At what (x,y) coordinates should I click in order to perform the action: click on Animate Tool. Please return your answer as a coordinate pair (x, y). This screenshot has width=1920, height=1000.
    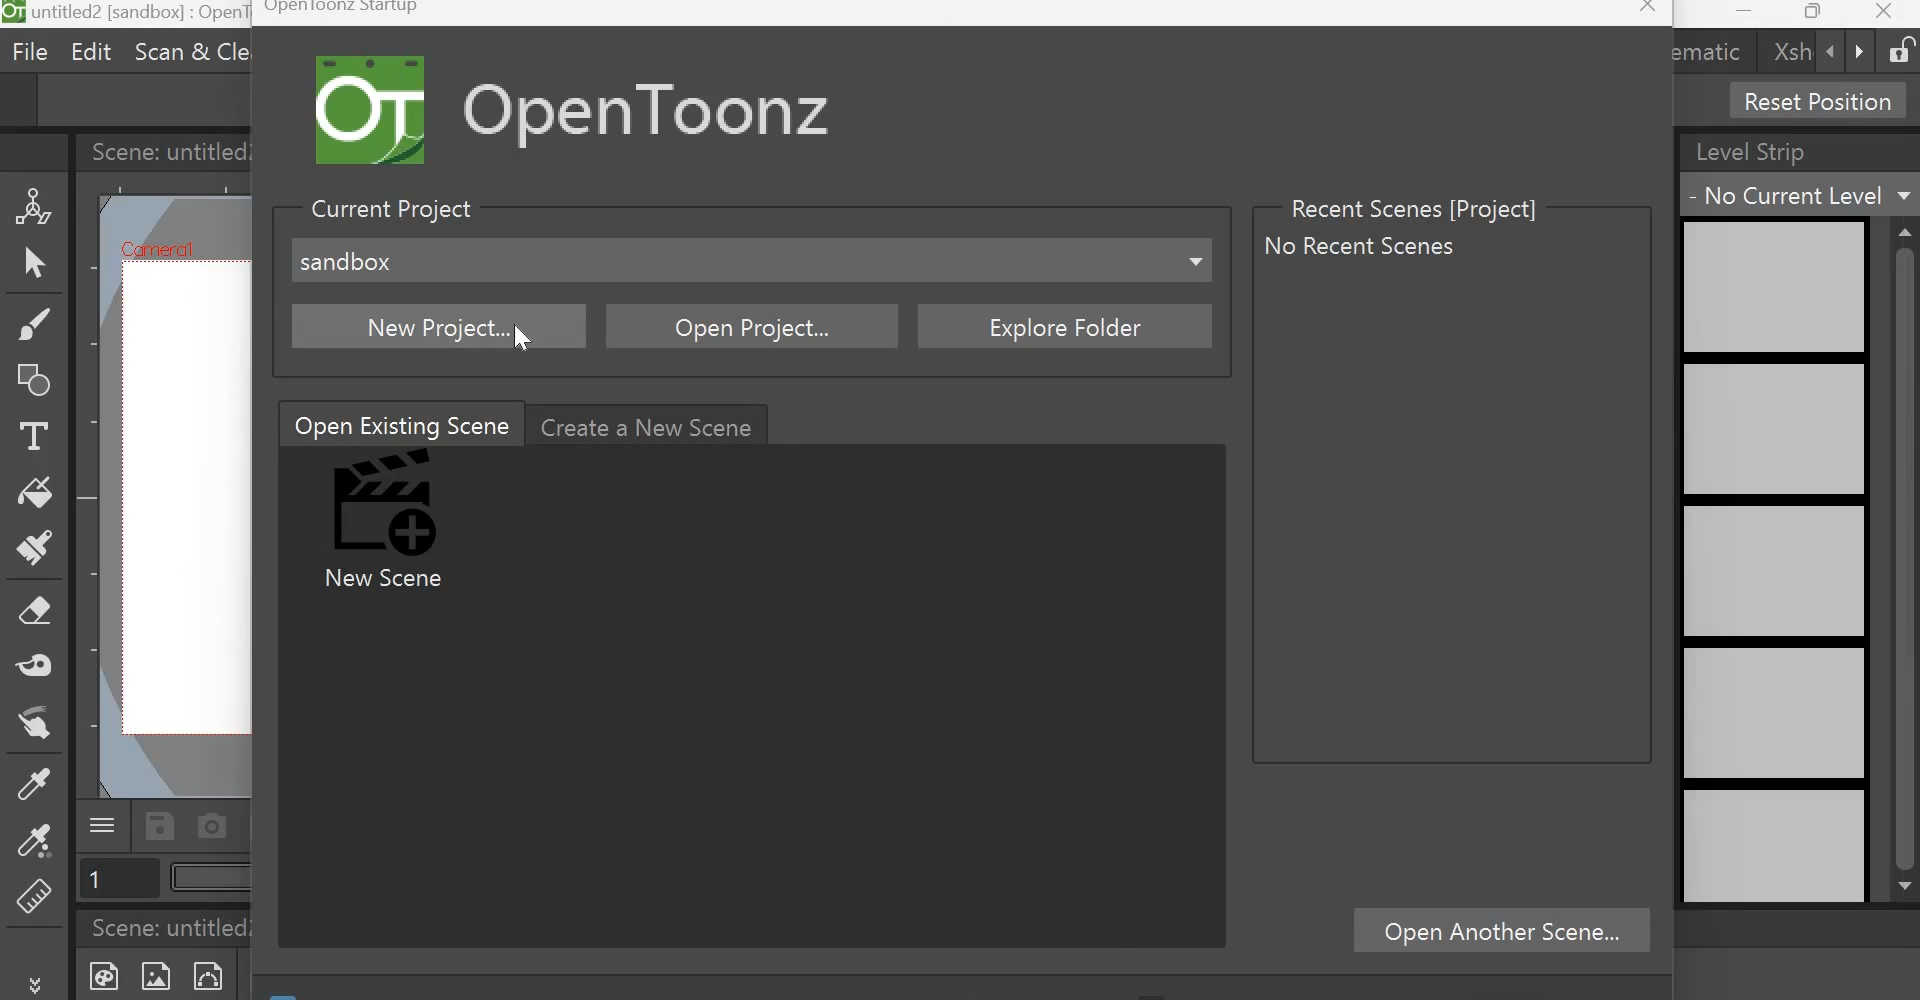
    Looking at the image, I should click on (35, 204).